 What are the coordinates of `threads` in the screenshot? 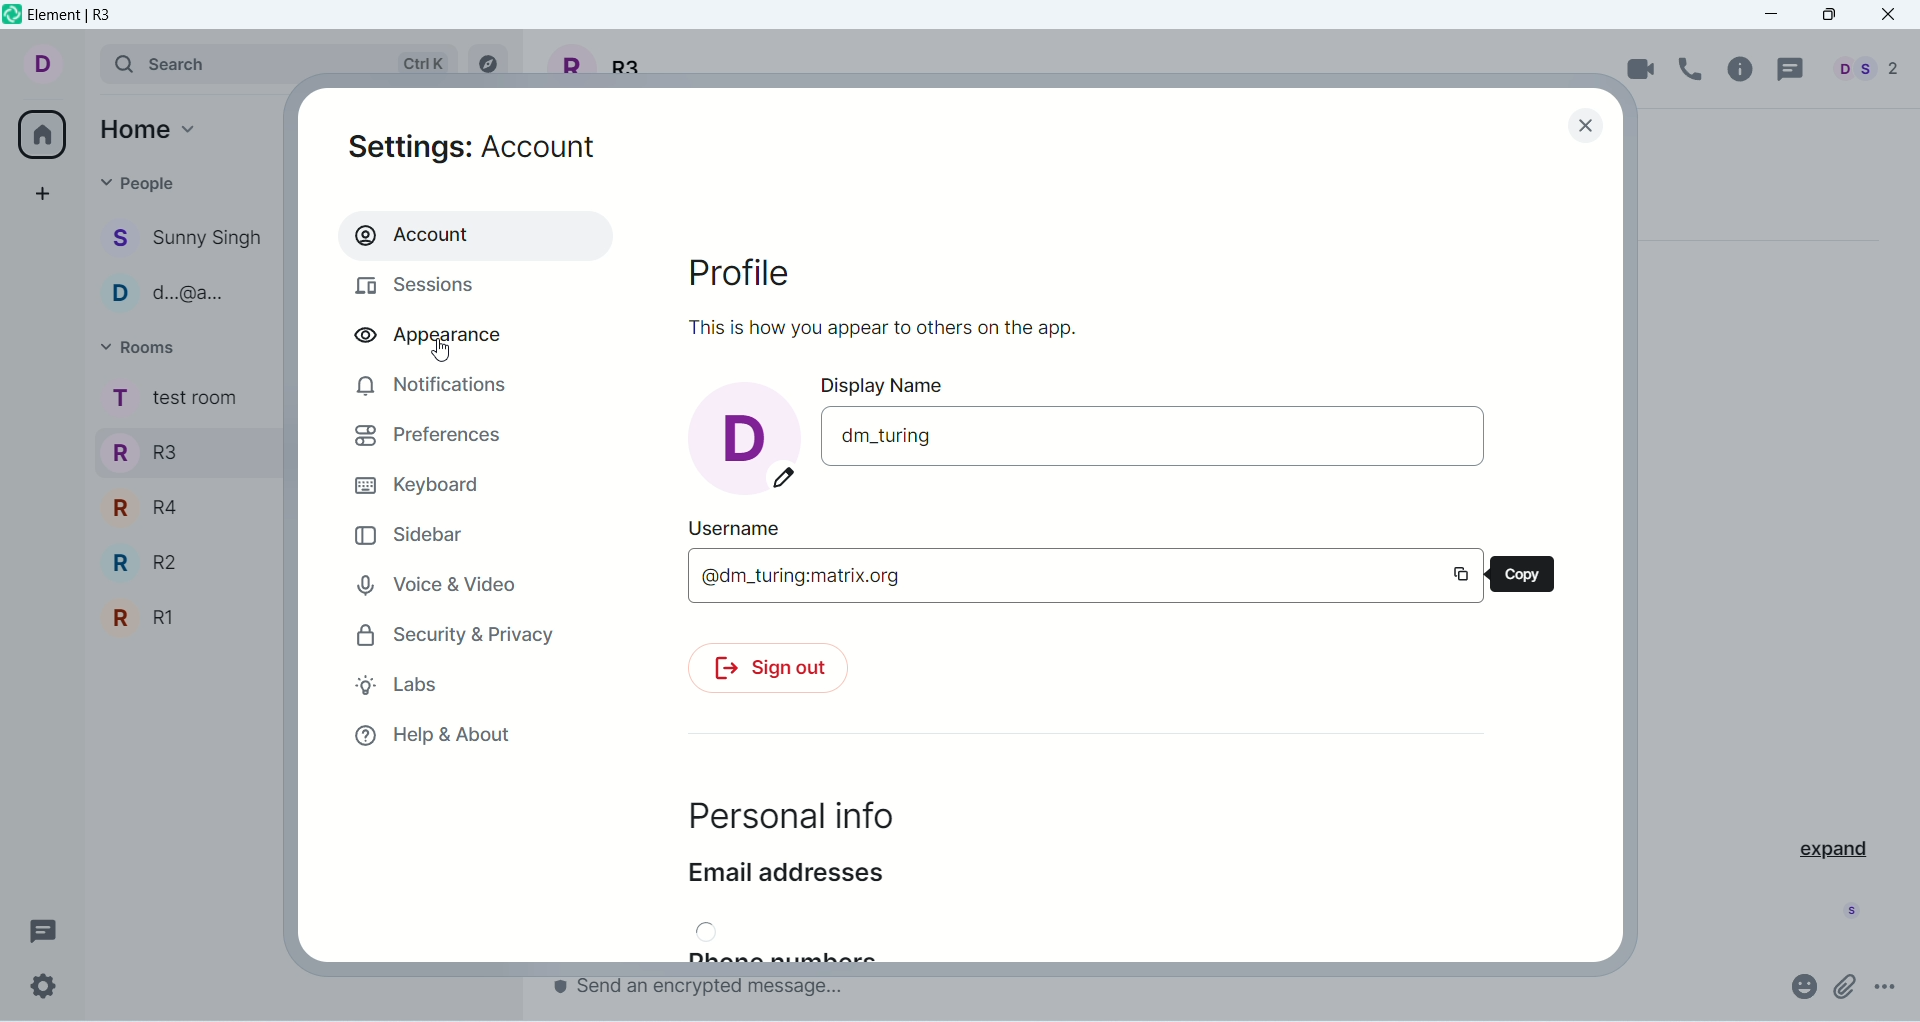 It's located at (1787, 70).